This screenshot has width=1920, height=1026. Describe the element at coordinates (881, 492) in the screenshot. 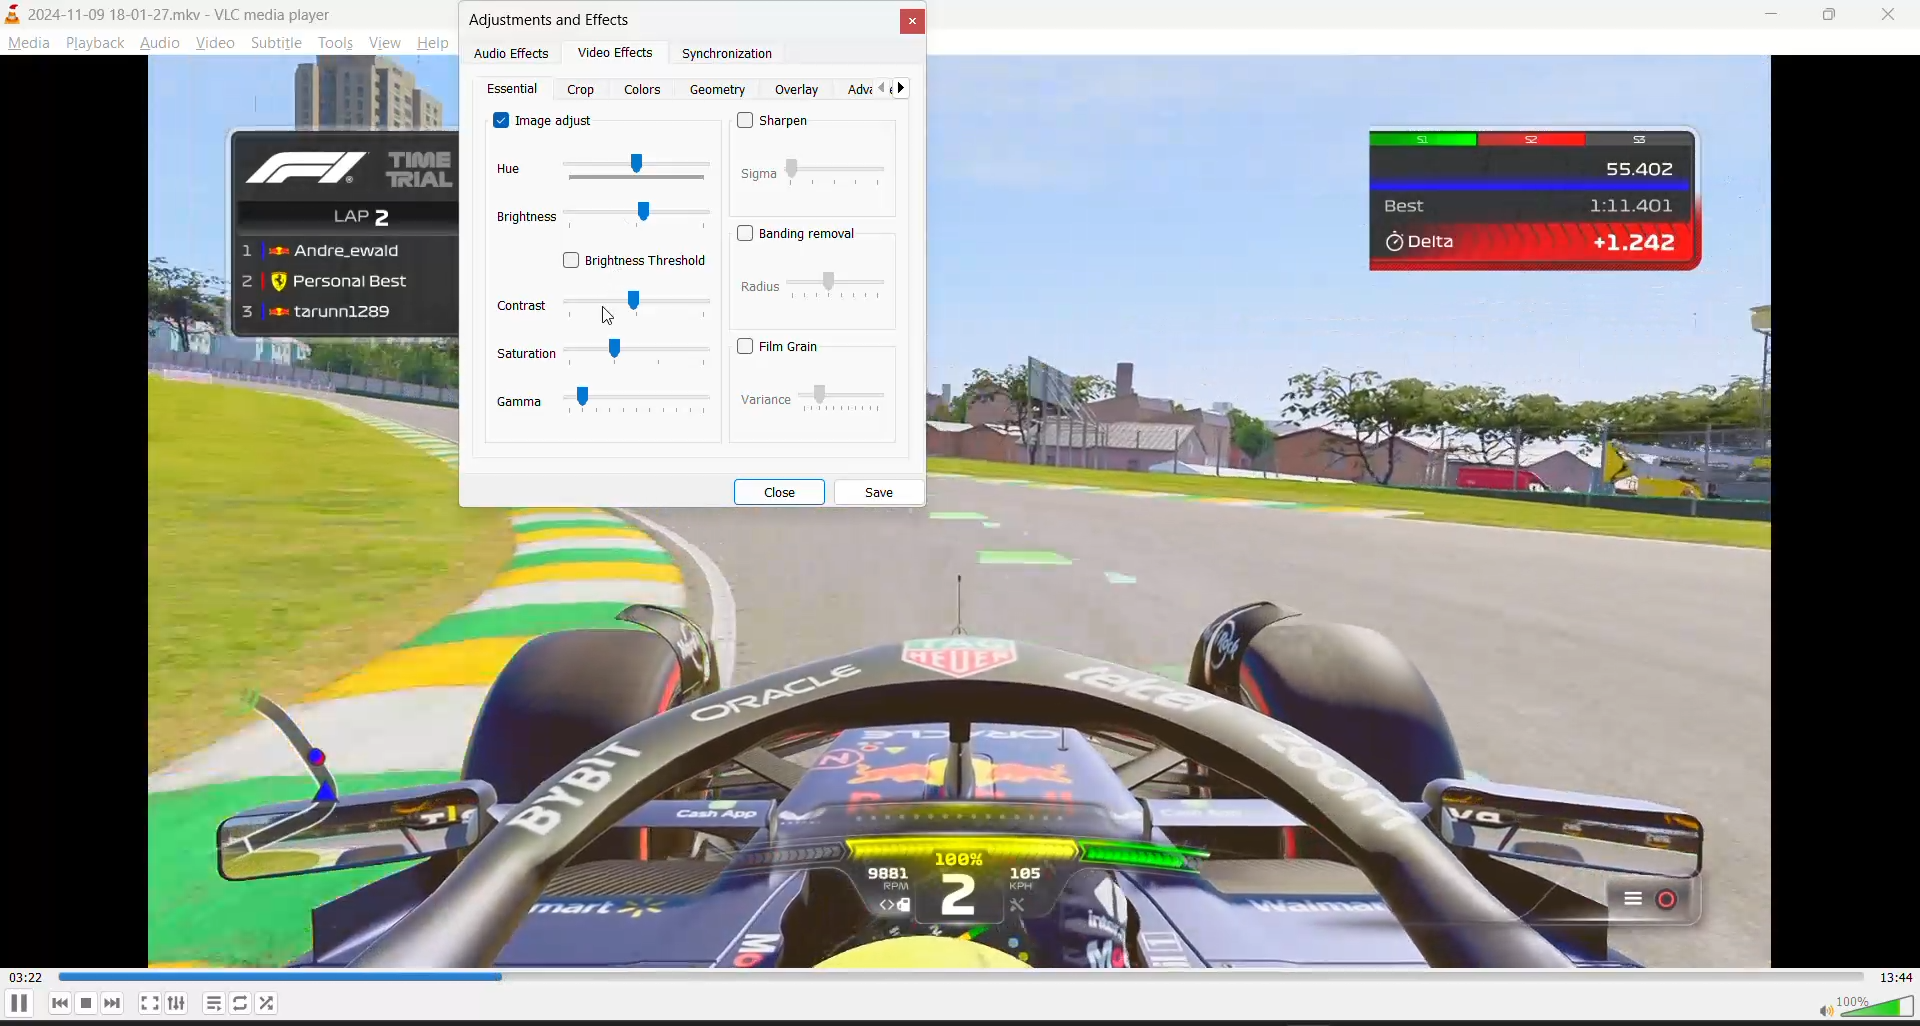

I see `save` at that location.